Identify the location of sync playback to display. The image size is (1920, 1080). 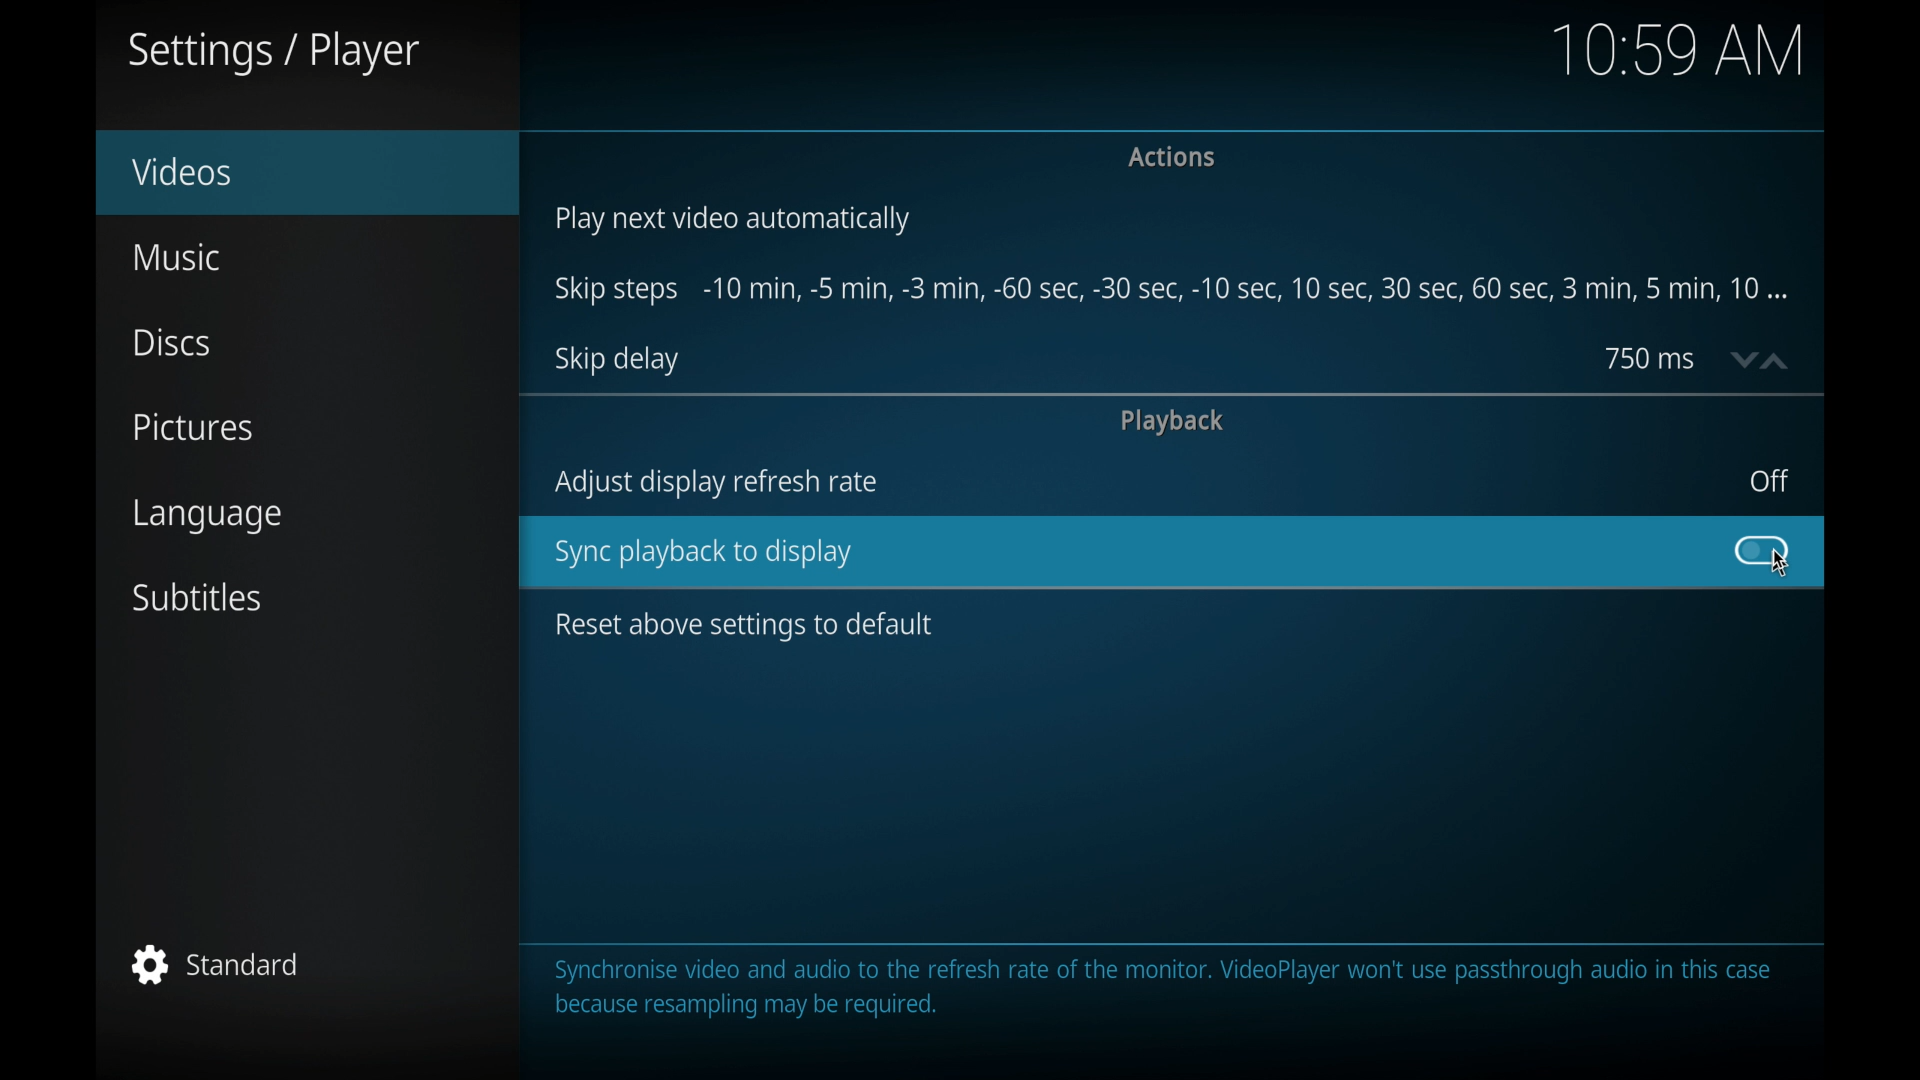
(704, 553).